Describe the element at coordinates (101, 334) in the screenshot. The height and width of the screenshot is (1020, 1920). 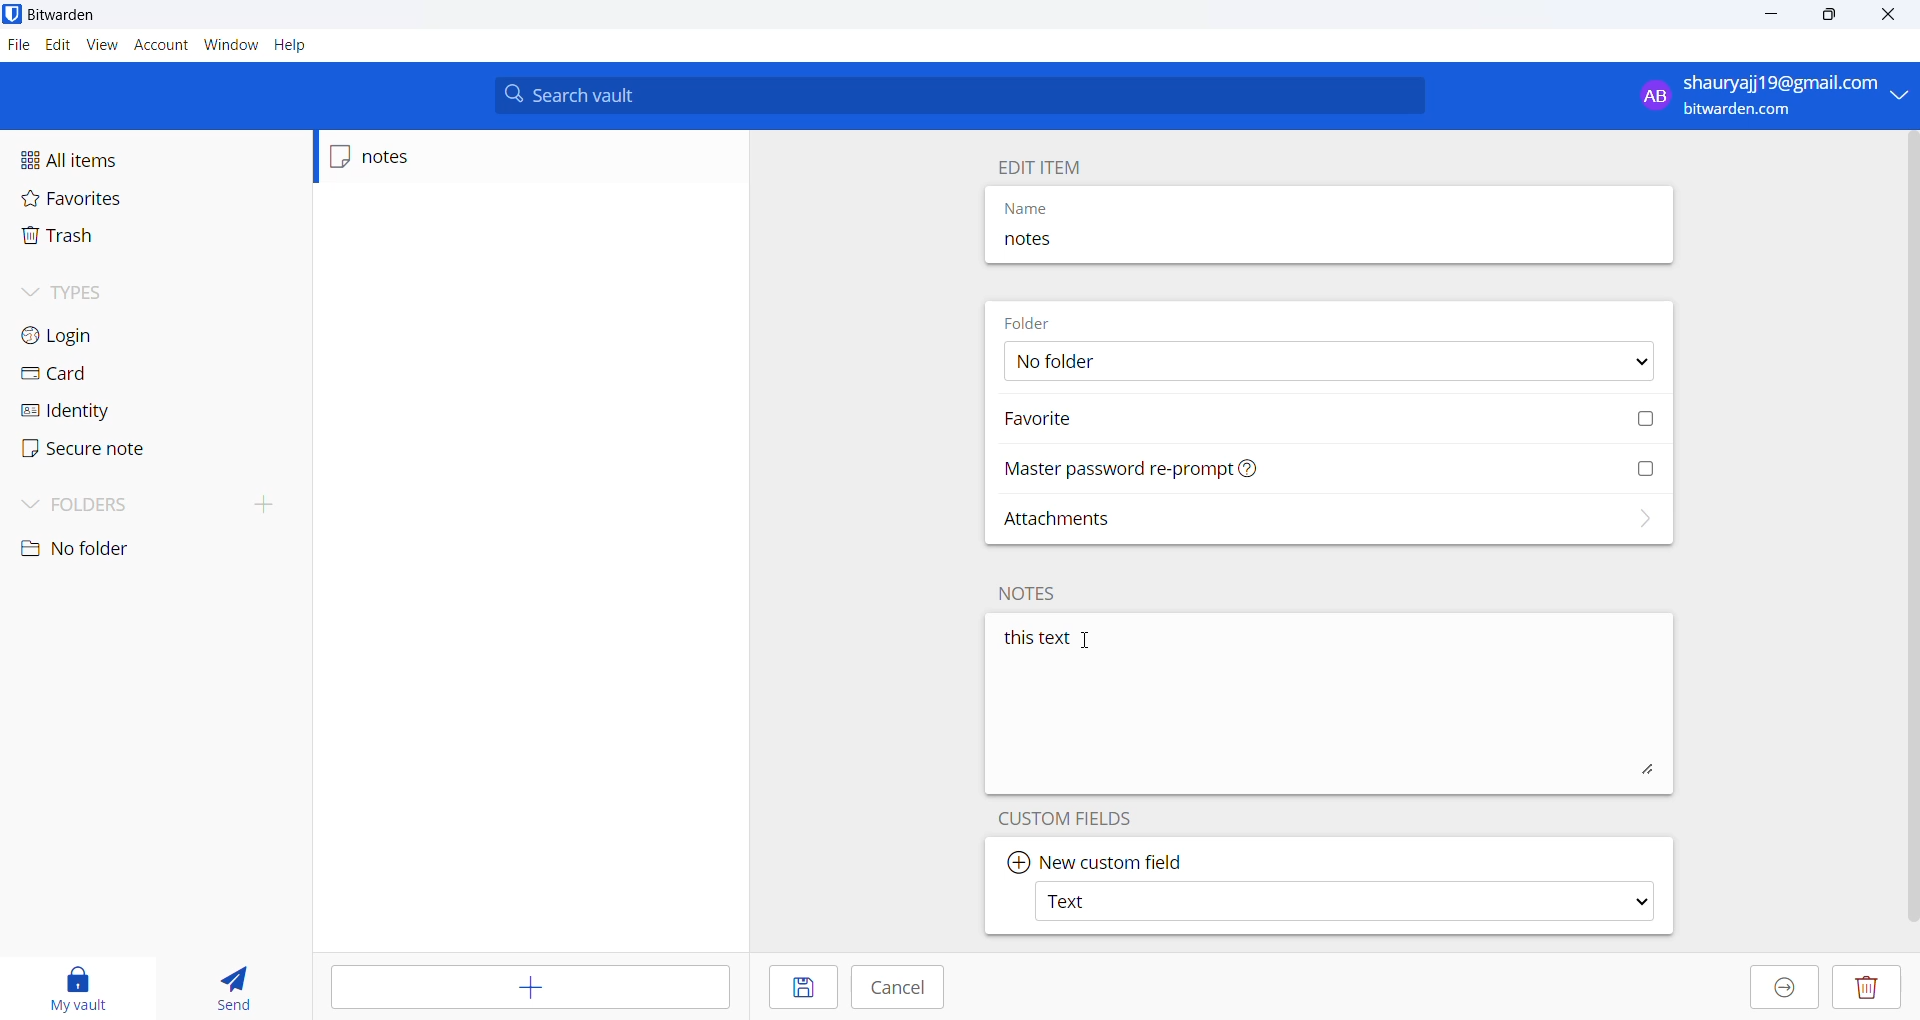
I see `login` at that location.